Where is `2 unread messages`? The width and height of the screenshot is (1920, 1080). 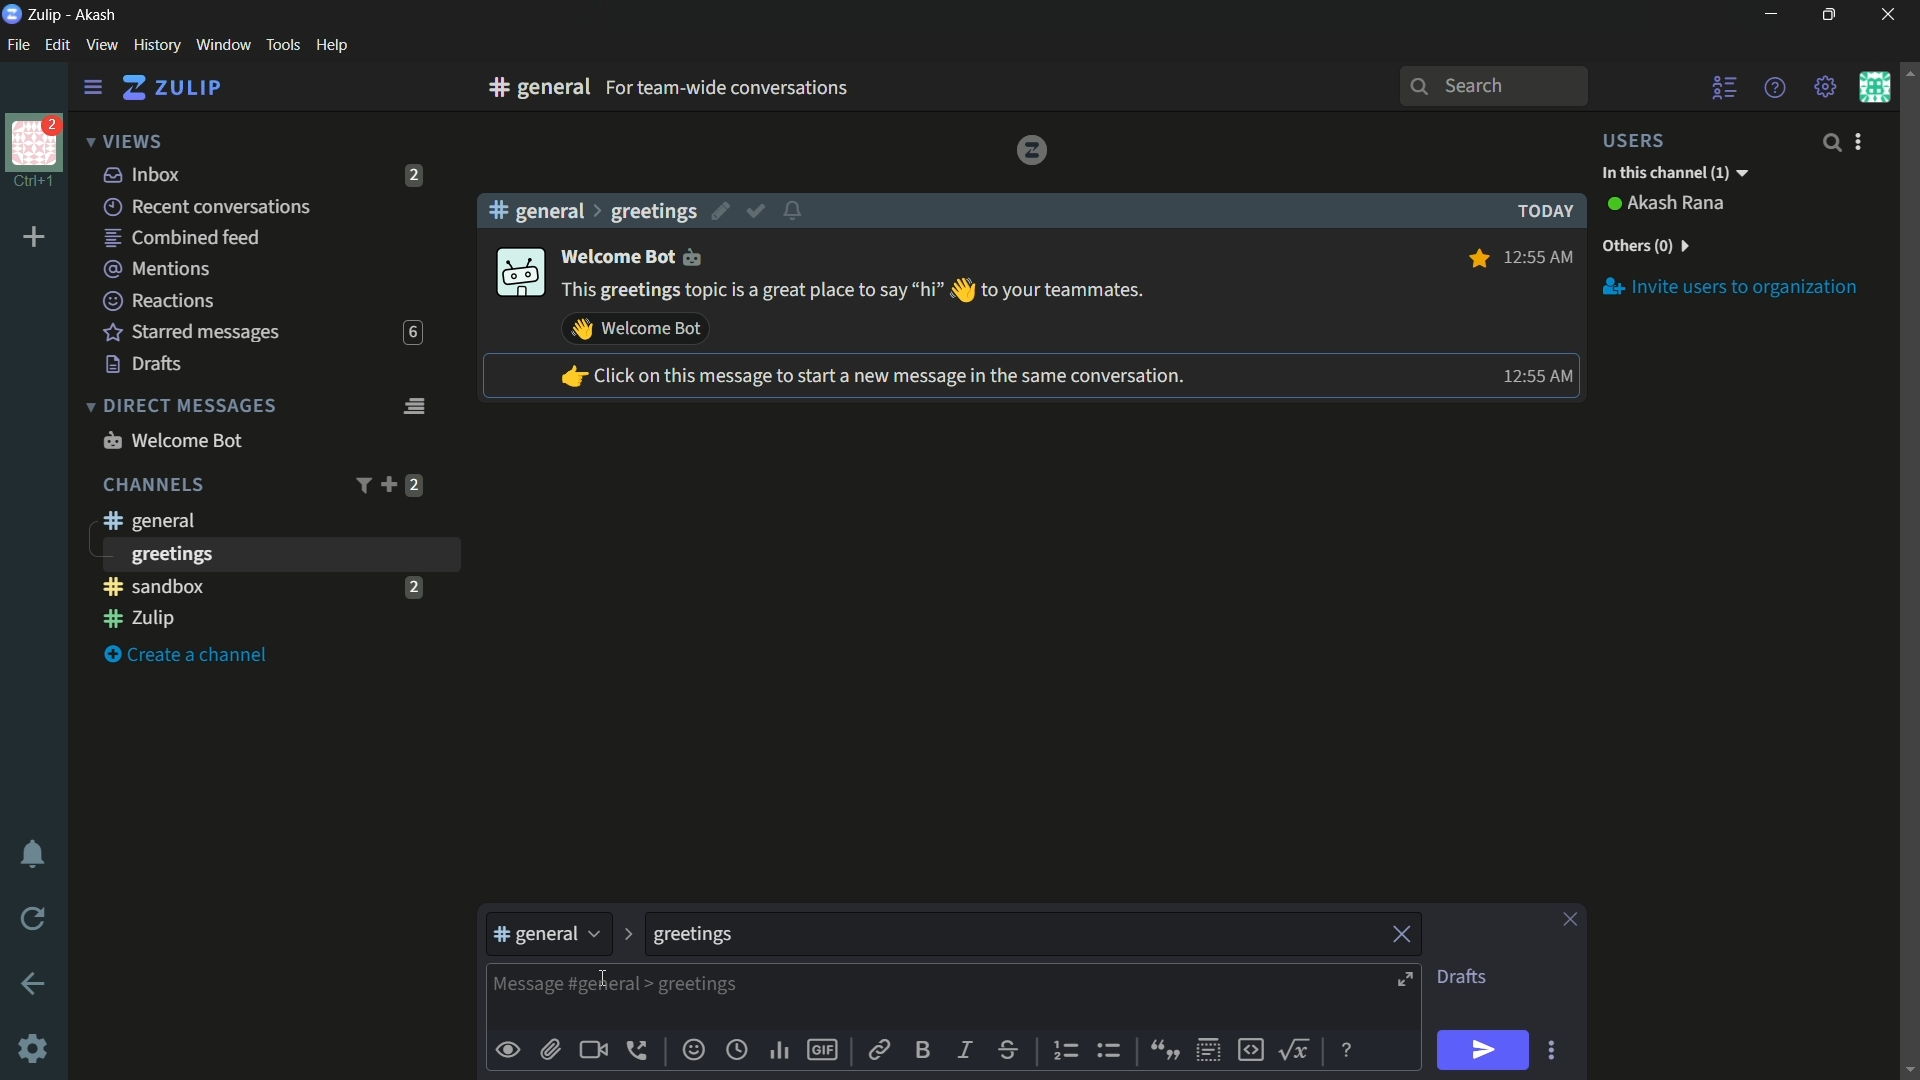 2 unread messages is located at coordinates (414, 485).